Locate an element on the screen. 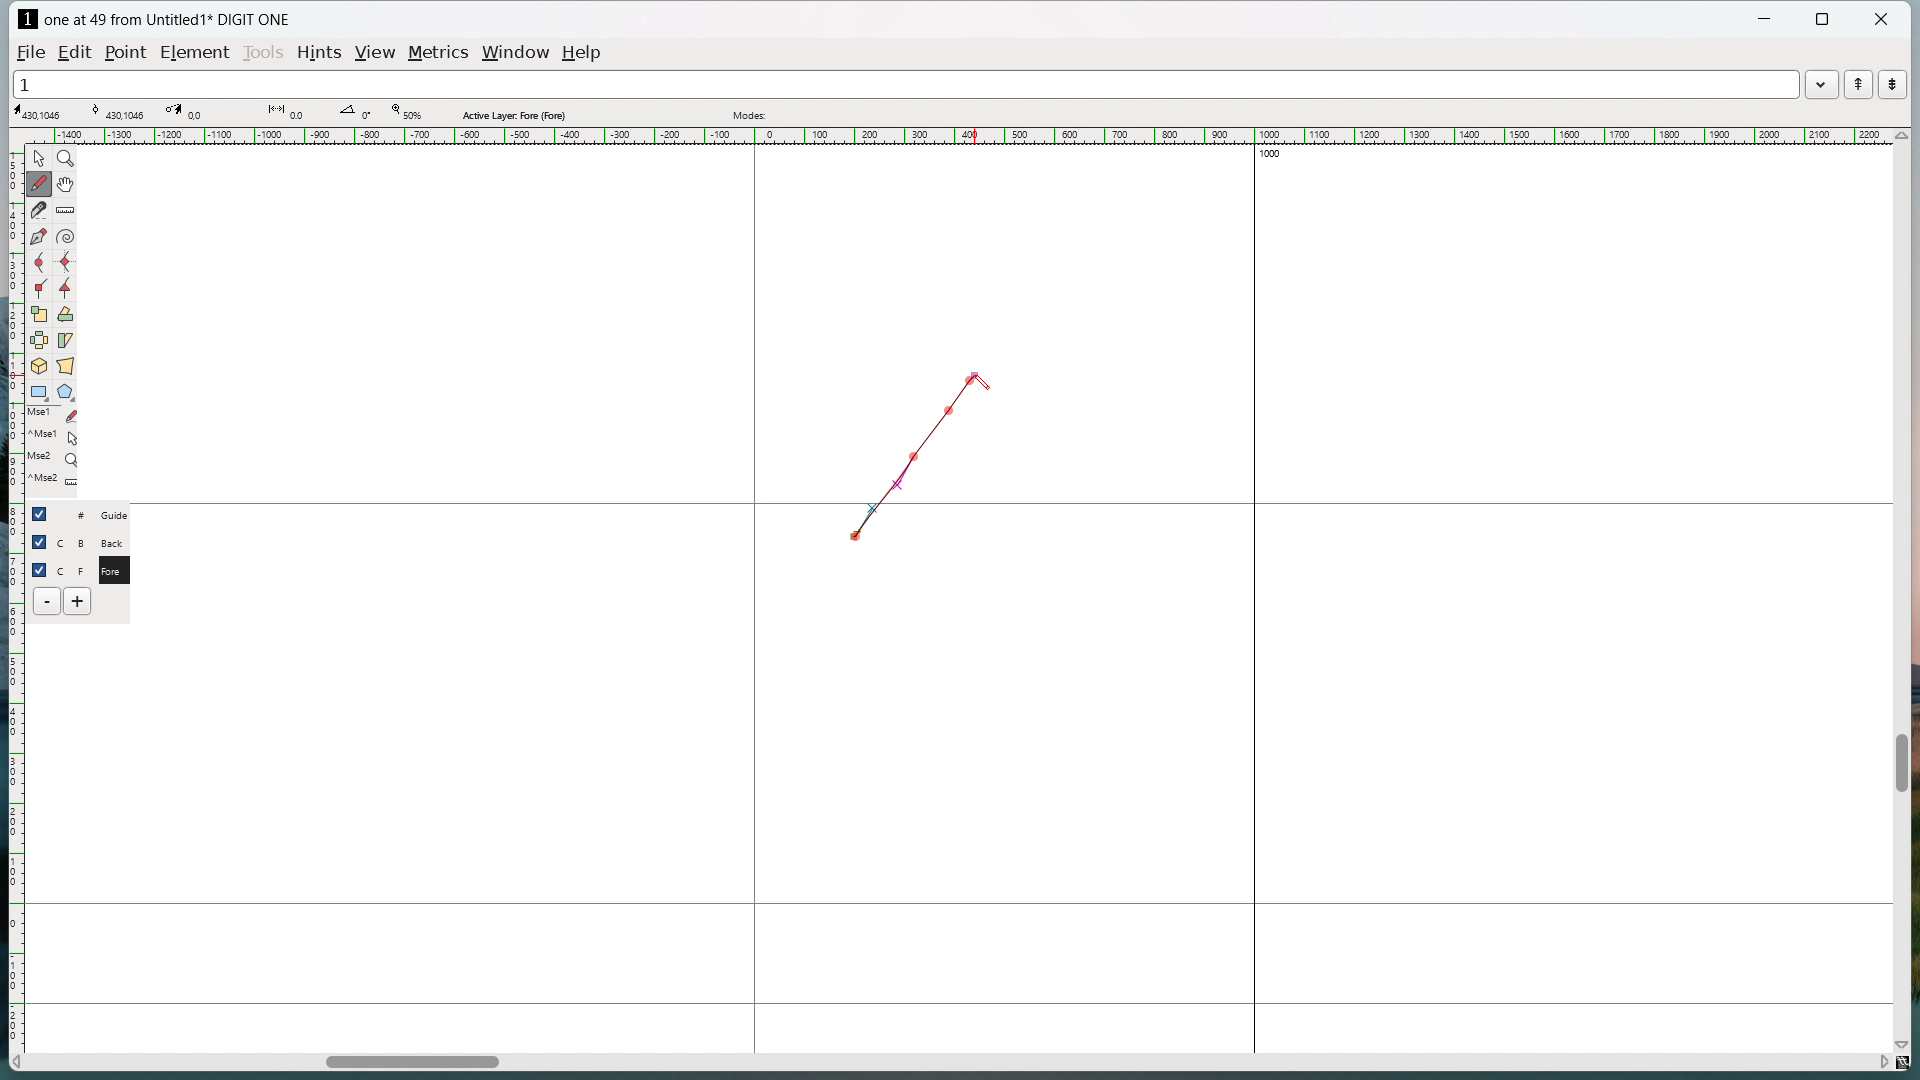 The width and height of the screenshot is (1920, 1080). magnify is located at coordinates (66, 158).